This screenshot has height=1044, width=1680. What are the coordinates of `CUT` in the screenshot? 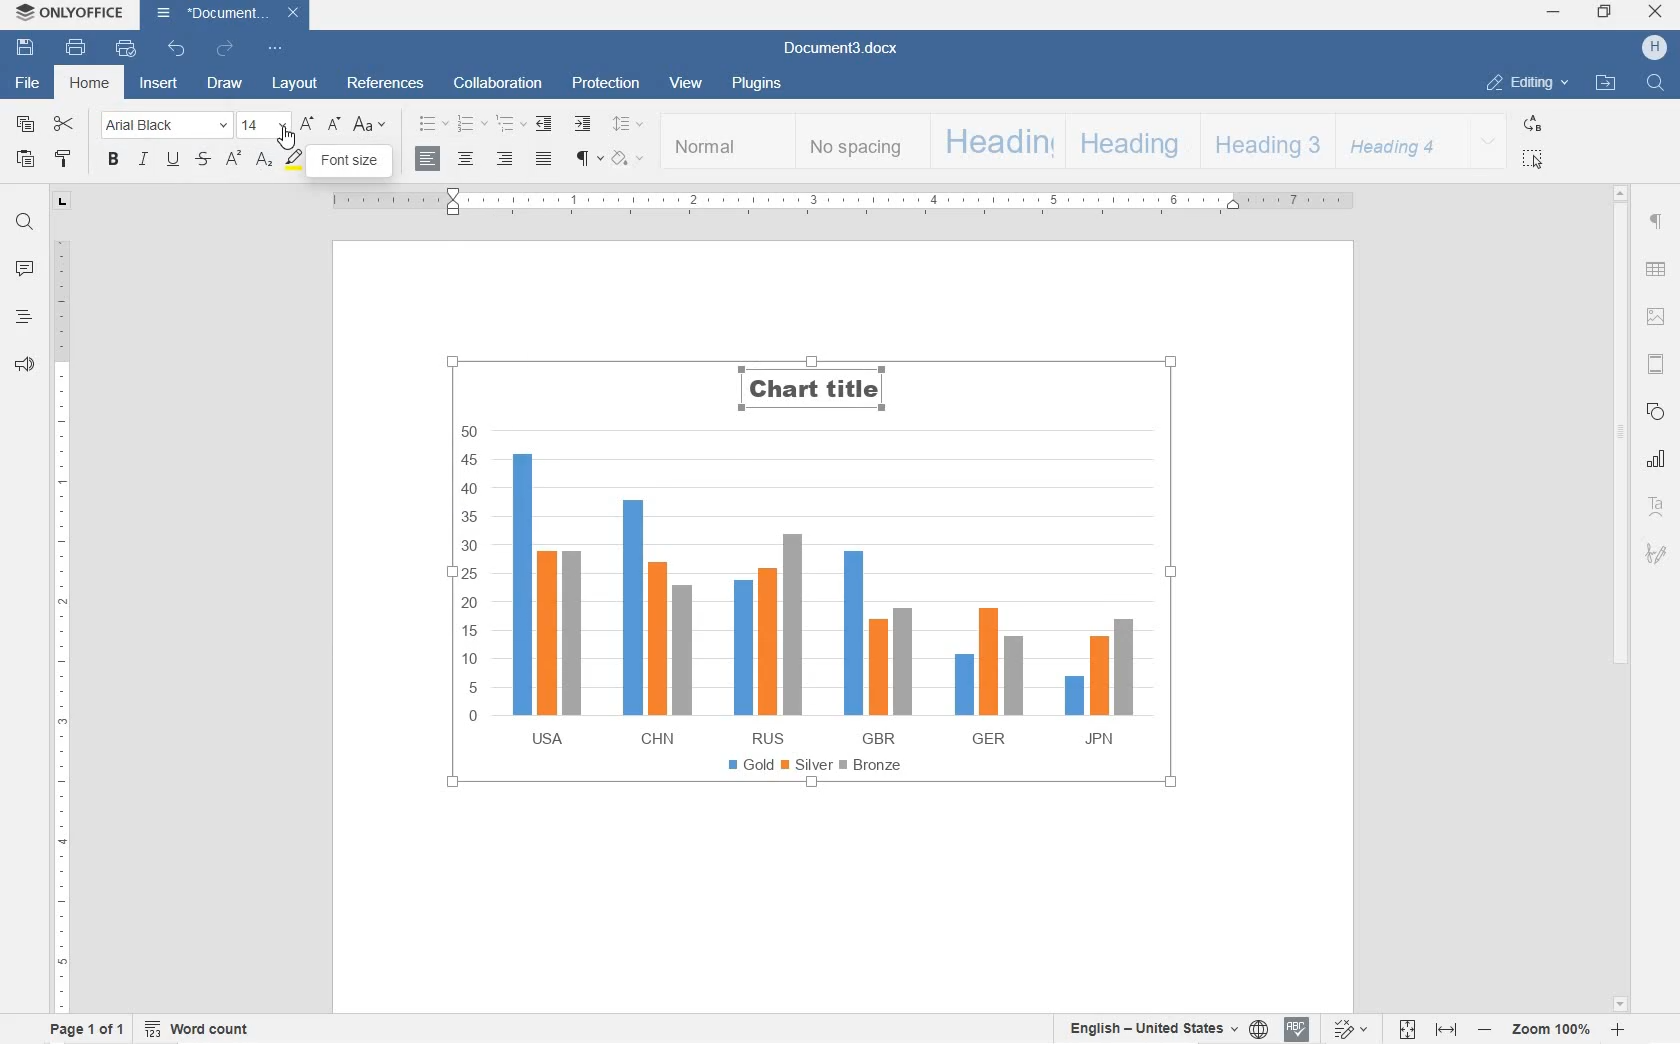 It's located at (66, 124).